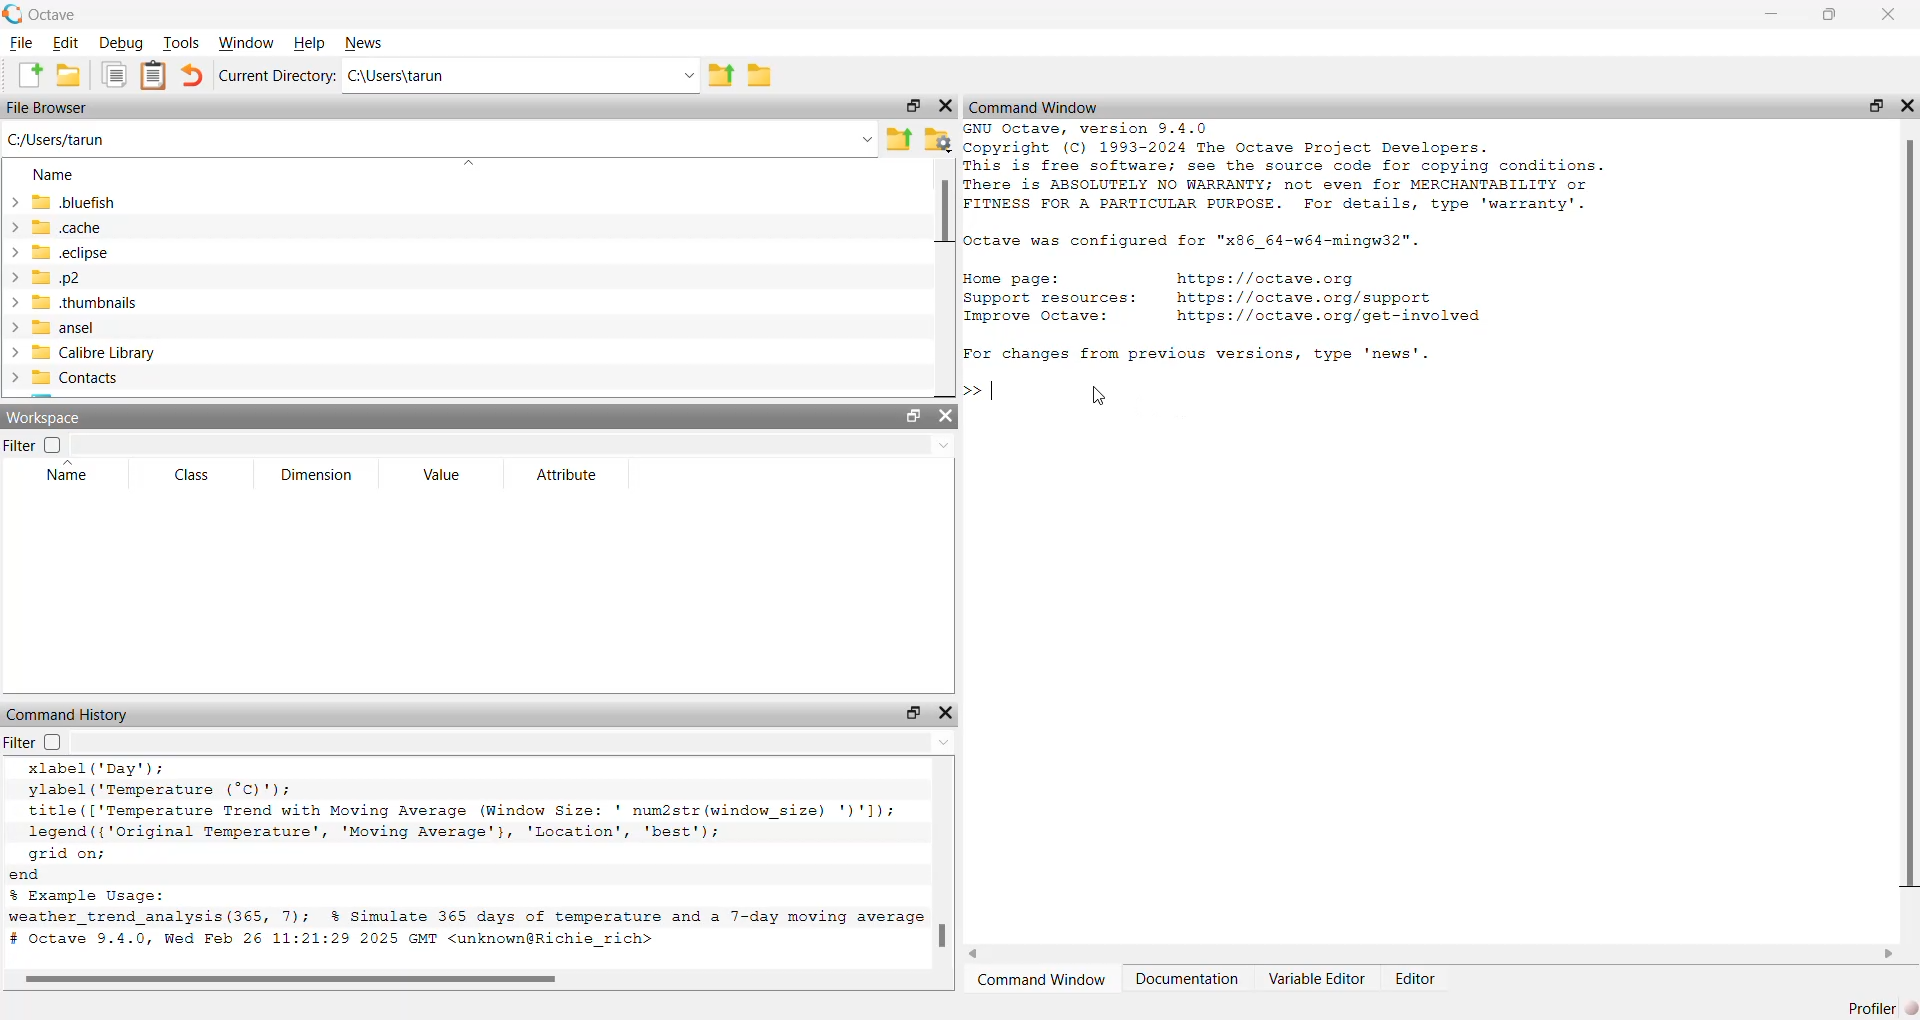  What do you see at coordinates (1040, 978) in the screenshot?
I see `Command Window` at bounding box center [1040, 978].